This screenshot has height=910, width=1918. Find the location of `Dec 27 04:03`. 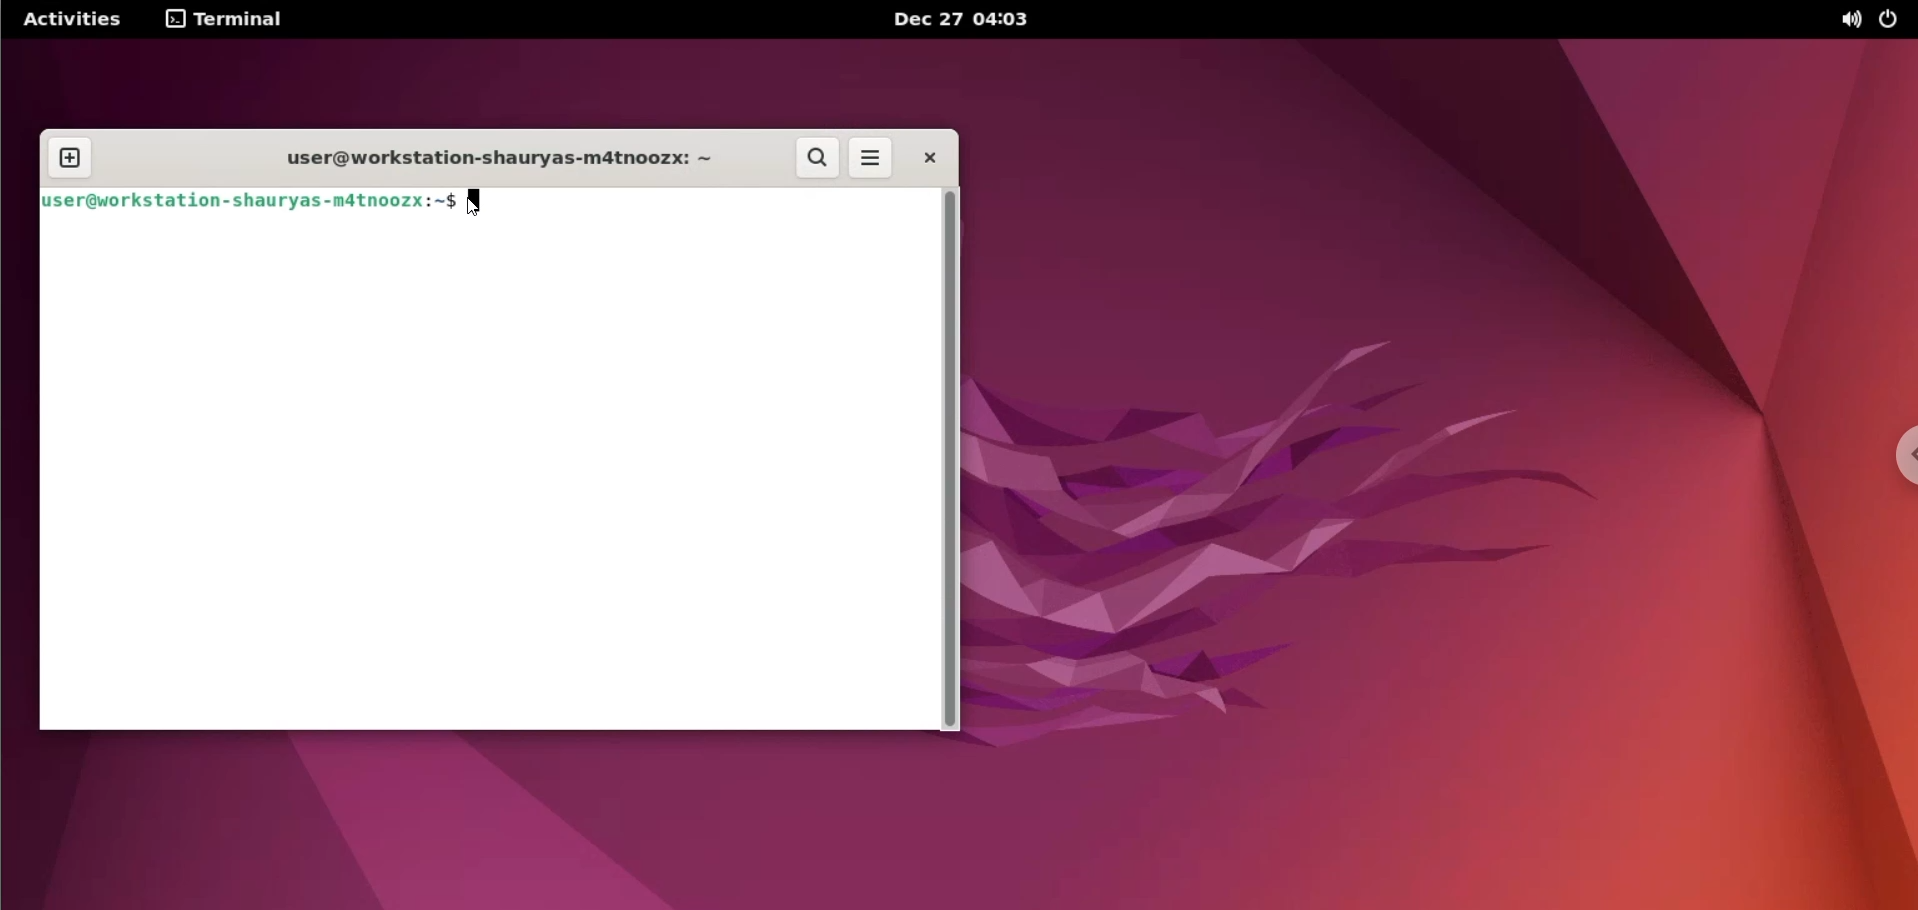

Dec 27 04:03 is located at coordinates (967, 20).